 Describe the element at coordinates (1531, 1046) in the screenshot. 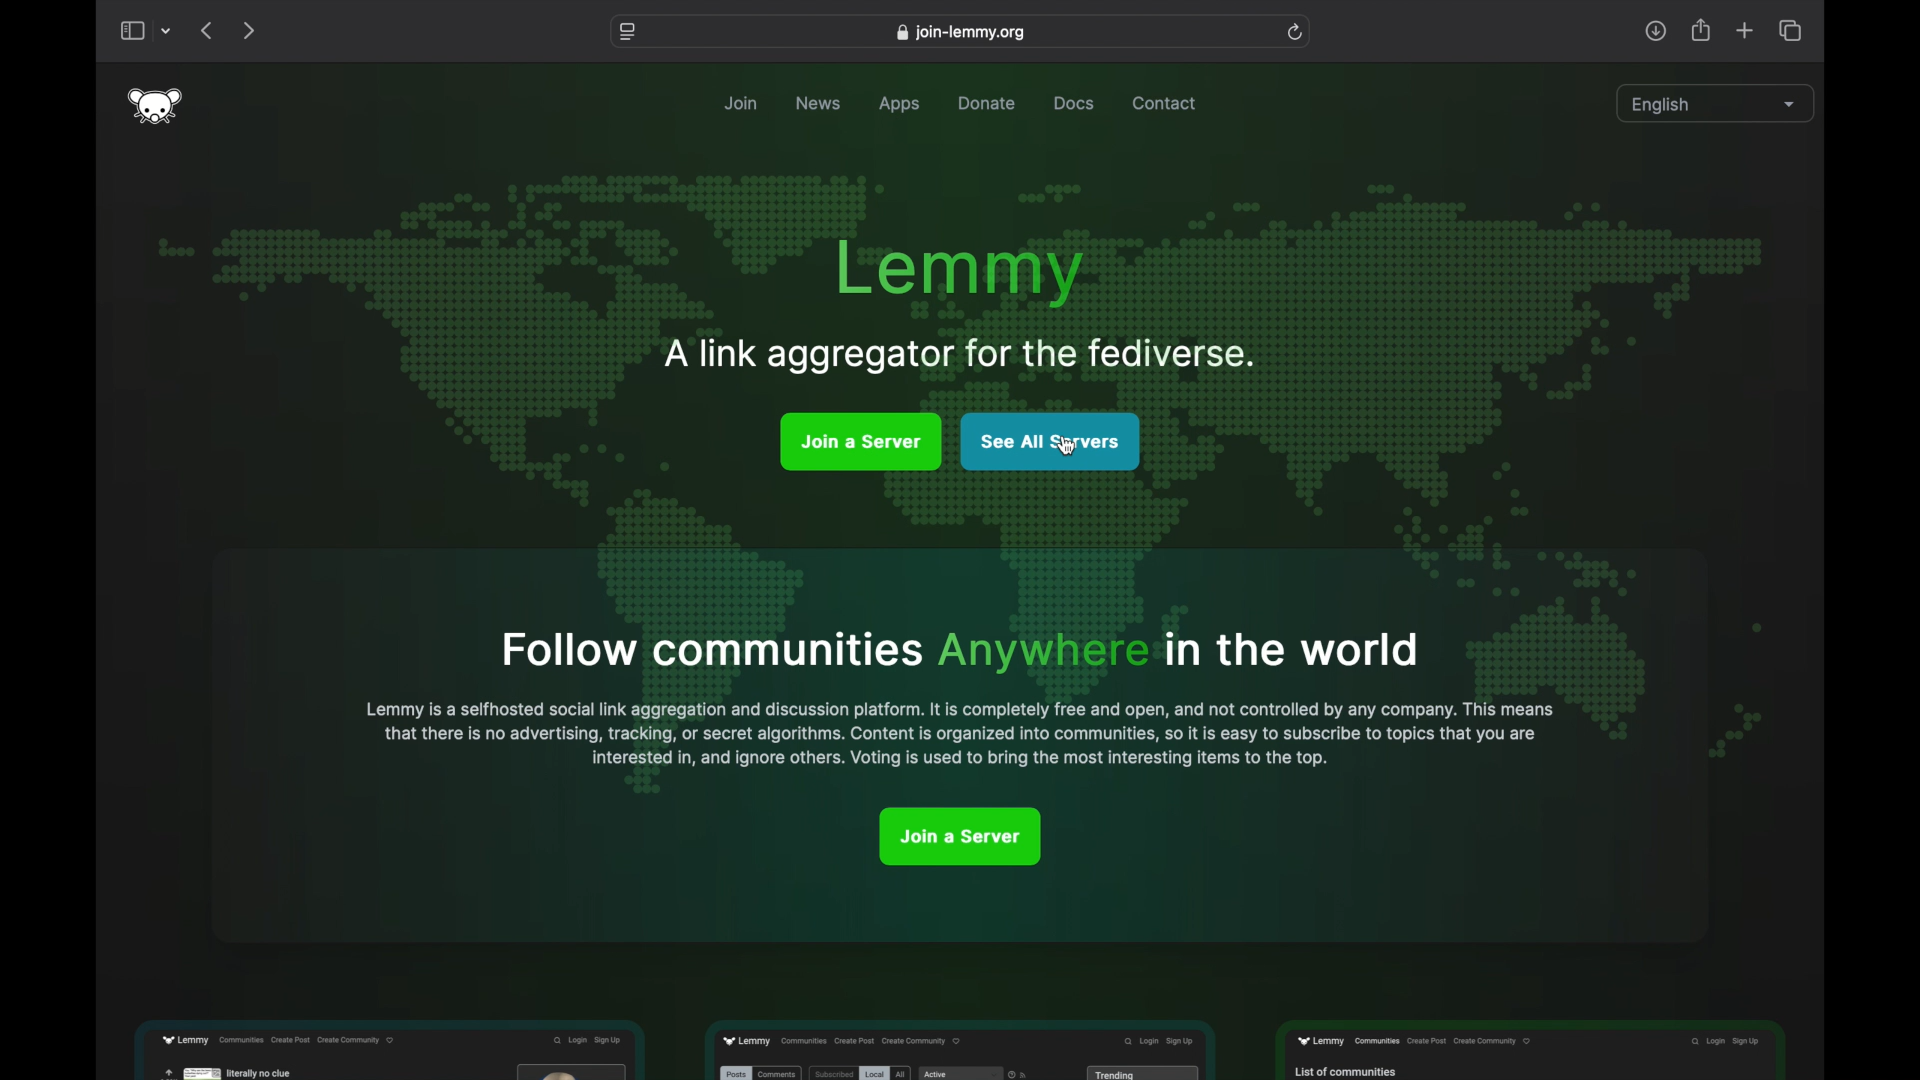

I see `feature preview` at that location.